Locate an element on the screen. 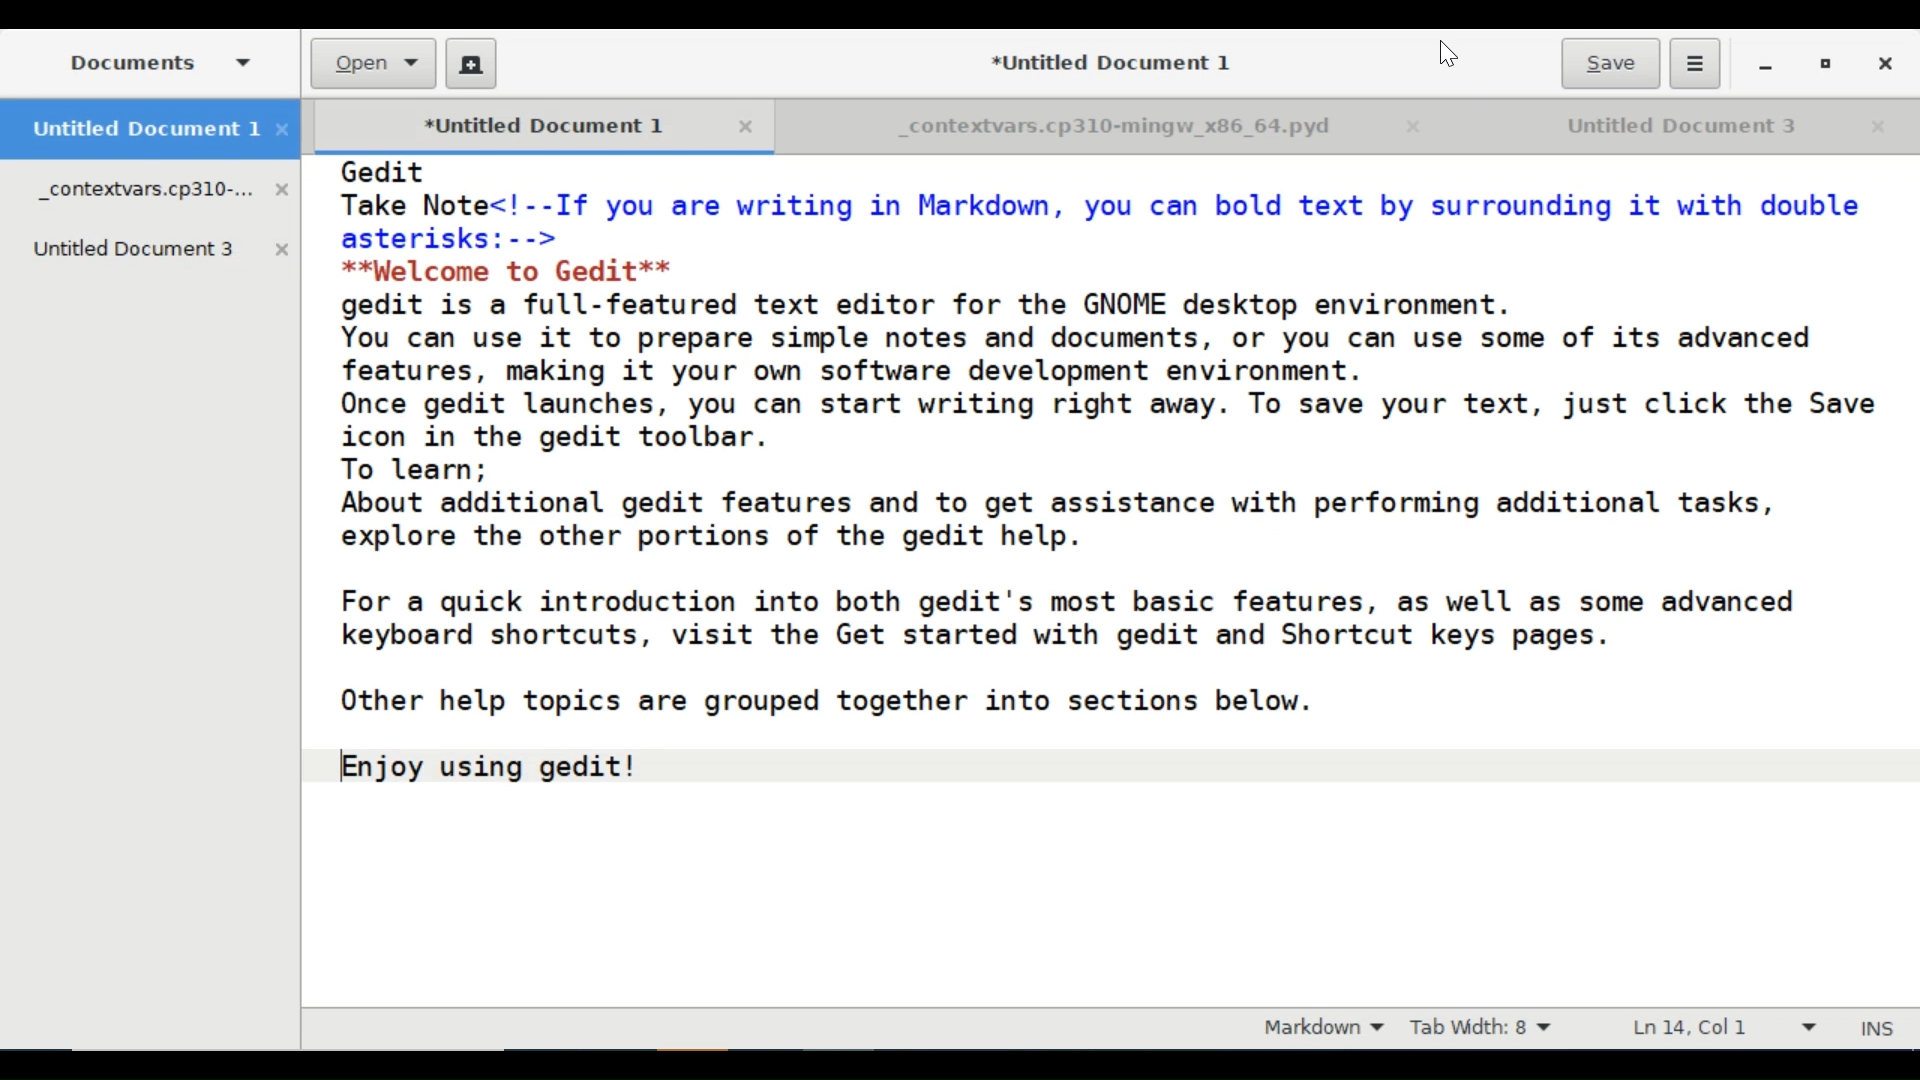 The height and width of the screenshot is (1080, 1920). Side Pane is located at coordinates (155, 62).